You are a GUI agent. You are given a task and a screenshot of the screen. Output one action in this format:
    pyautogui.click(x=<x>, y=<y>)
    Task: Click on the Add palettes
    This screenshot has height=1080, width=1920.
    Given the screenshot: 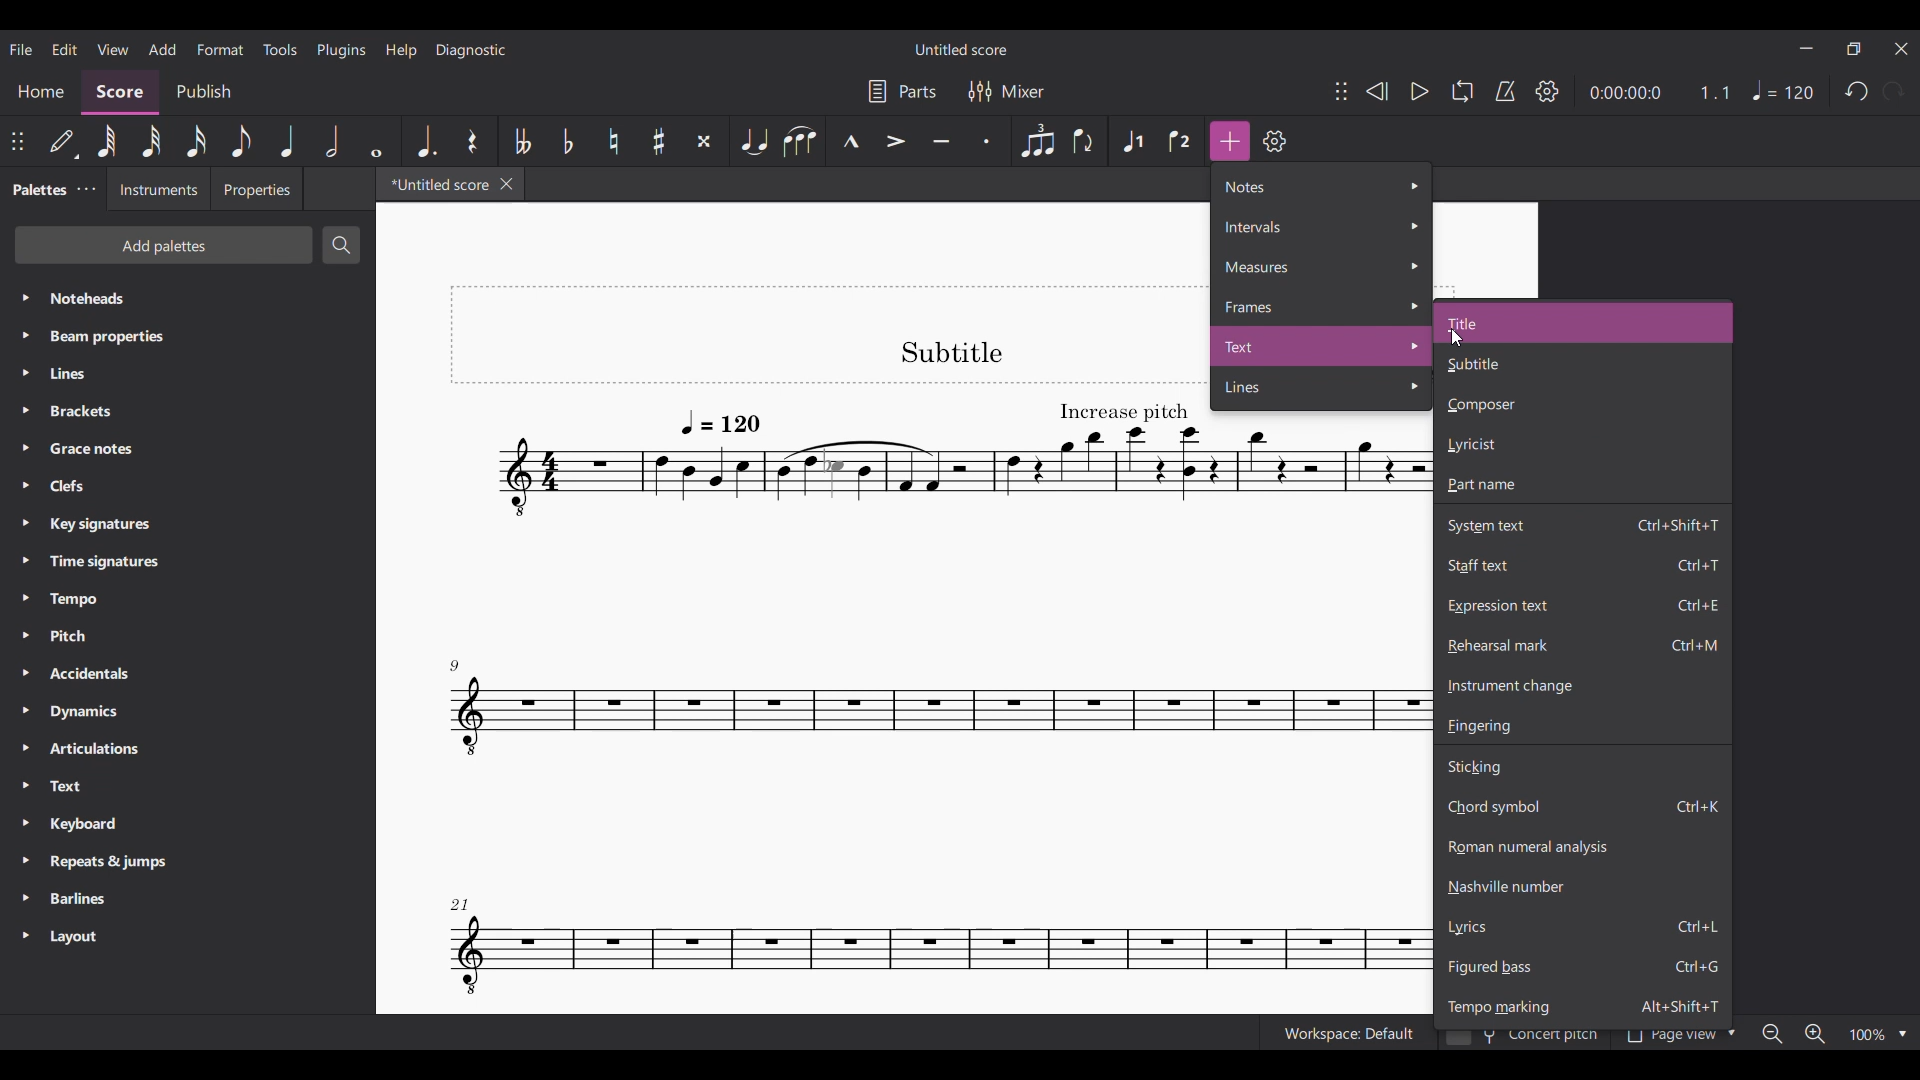 What is the action you would take?
    pyautogui.click(x=165, y=245)
    